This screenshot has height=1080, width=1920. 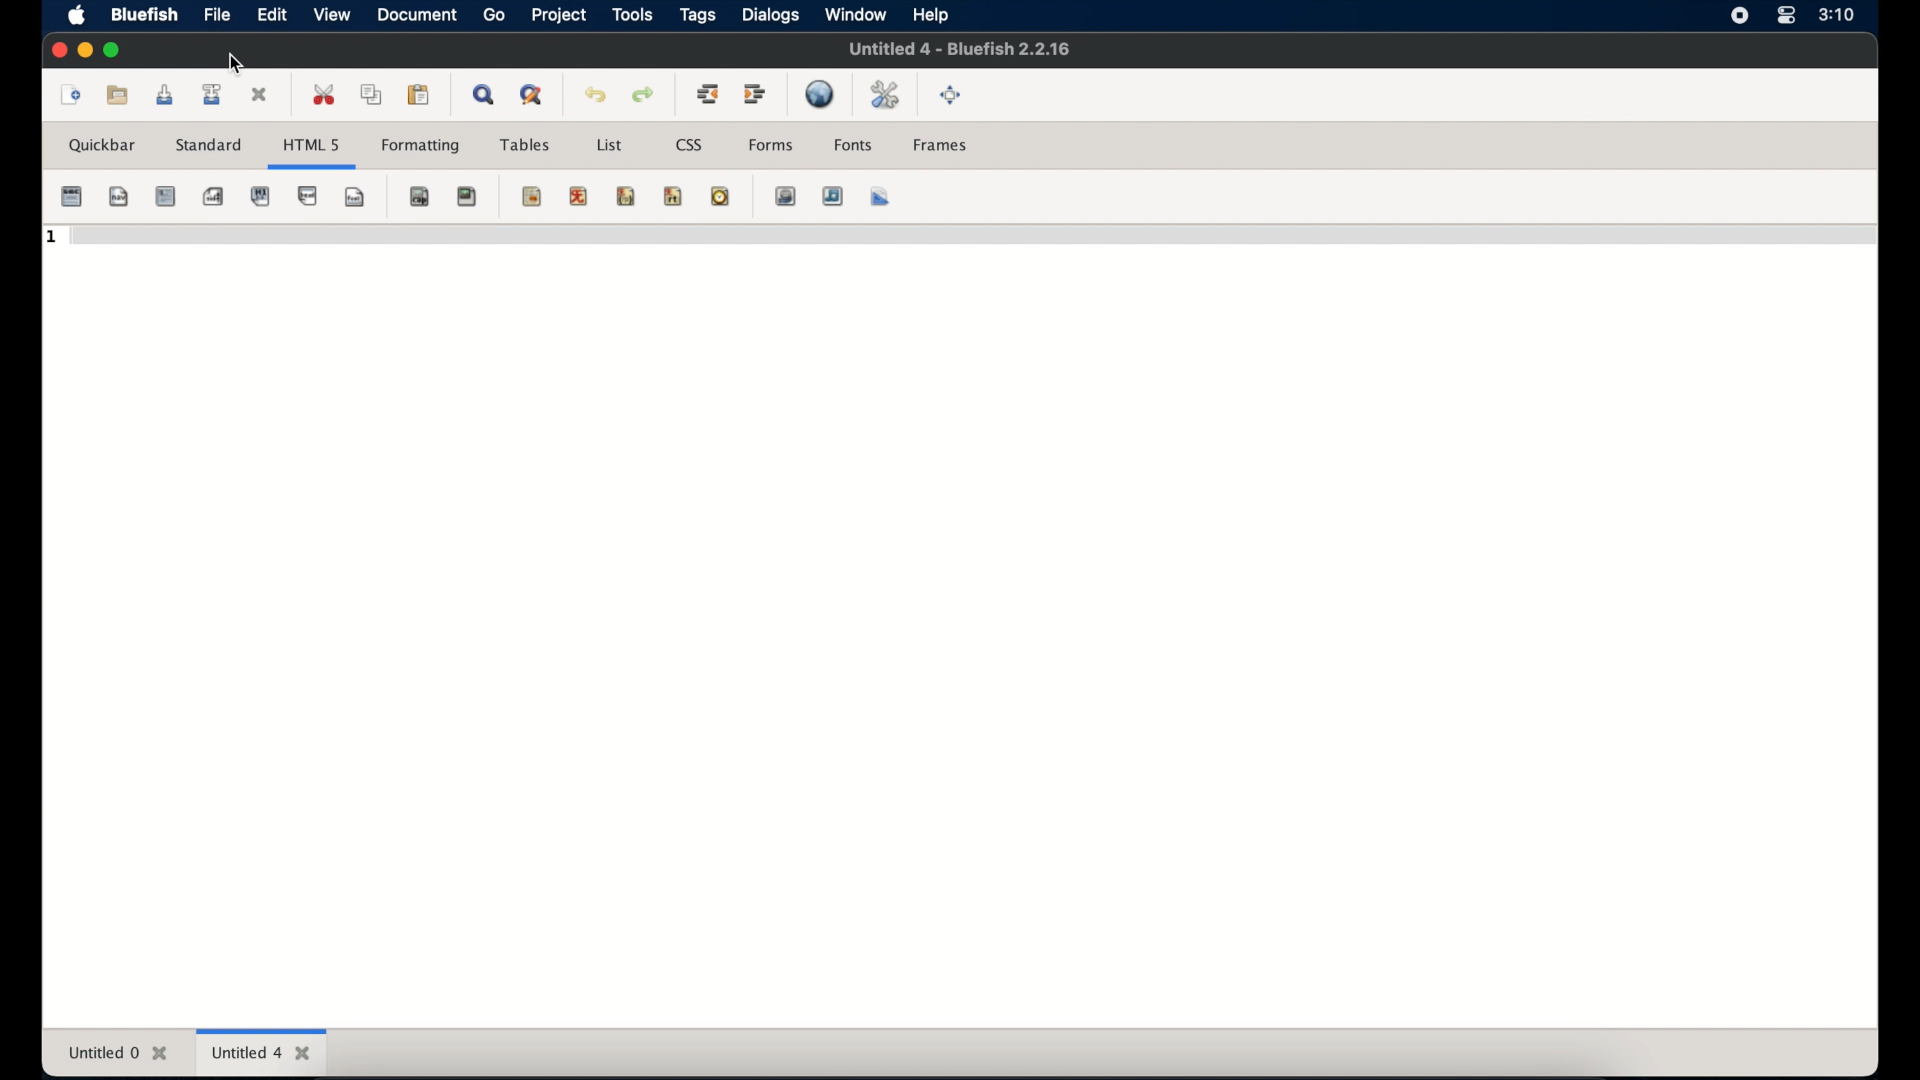 I want to click on center, so click(x=579, y=197).